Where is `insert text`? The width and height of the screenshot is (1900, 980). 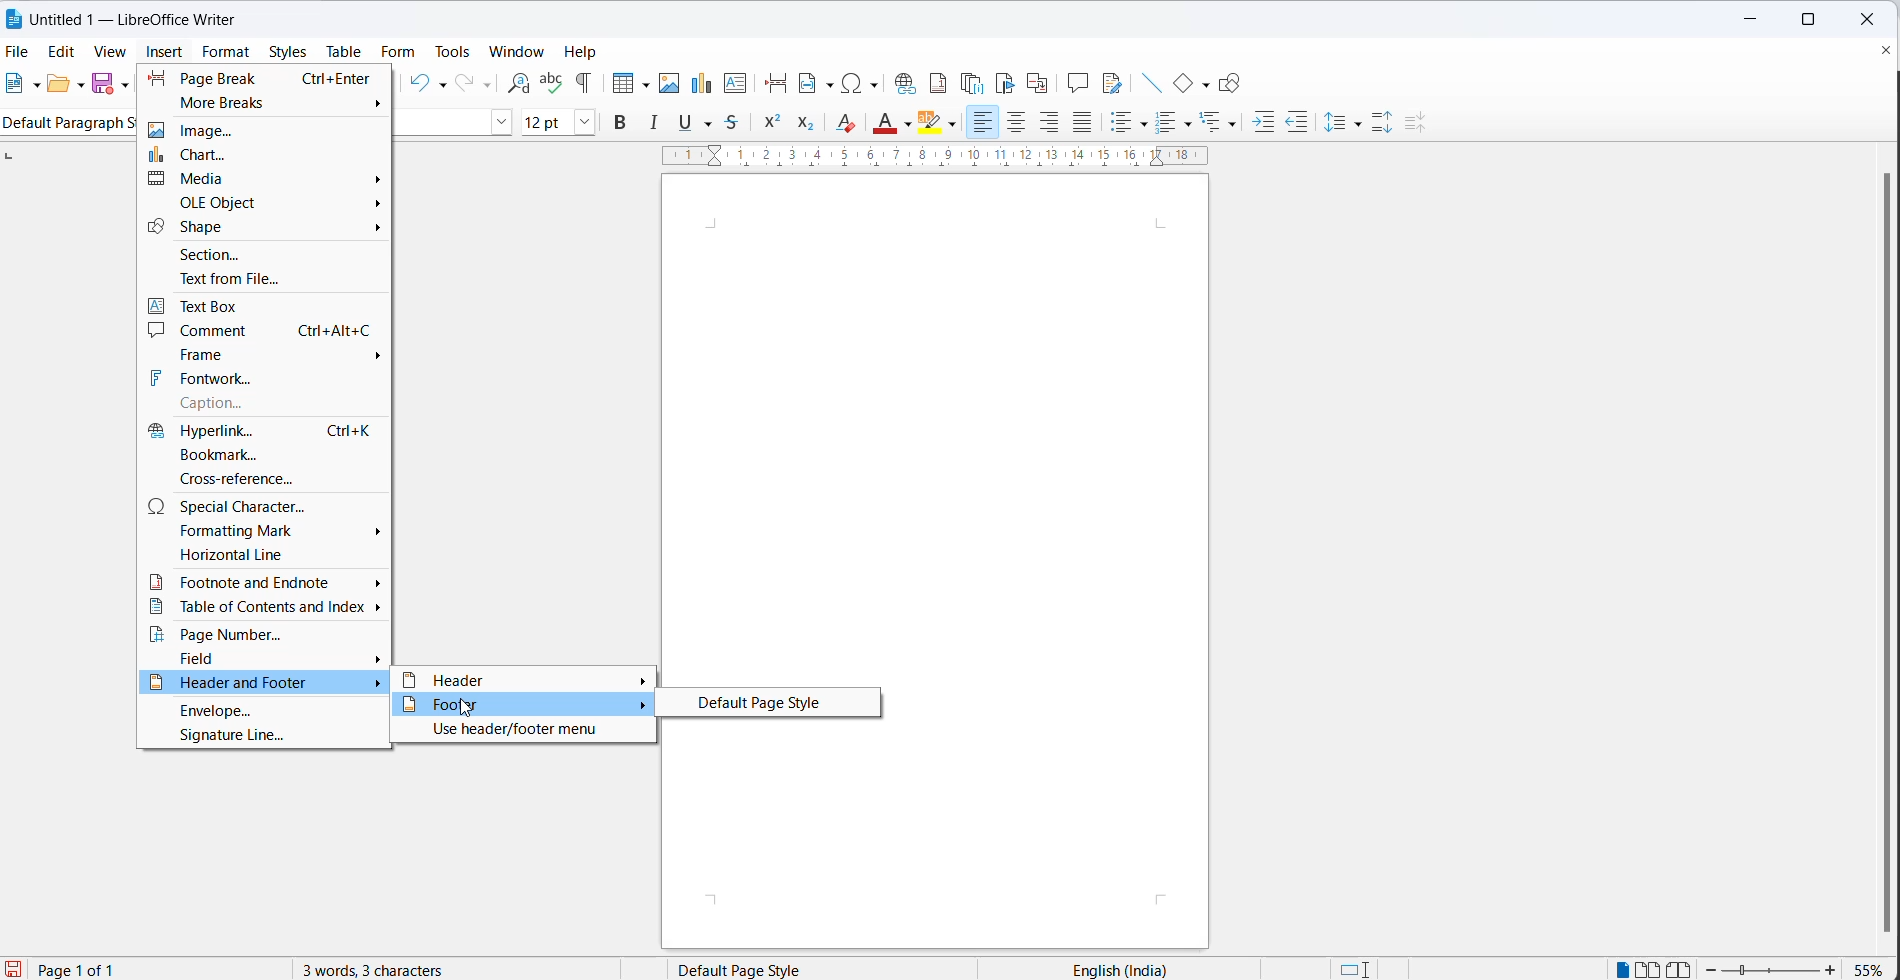 insert text is located at coordinates (739, 83).